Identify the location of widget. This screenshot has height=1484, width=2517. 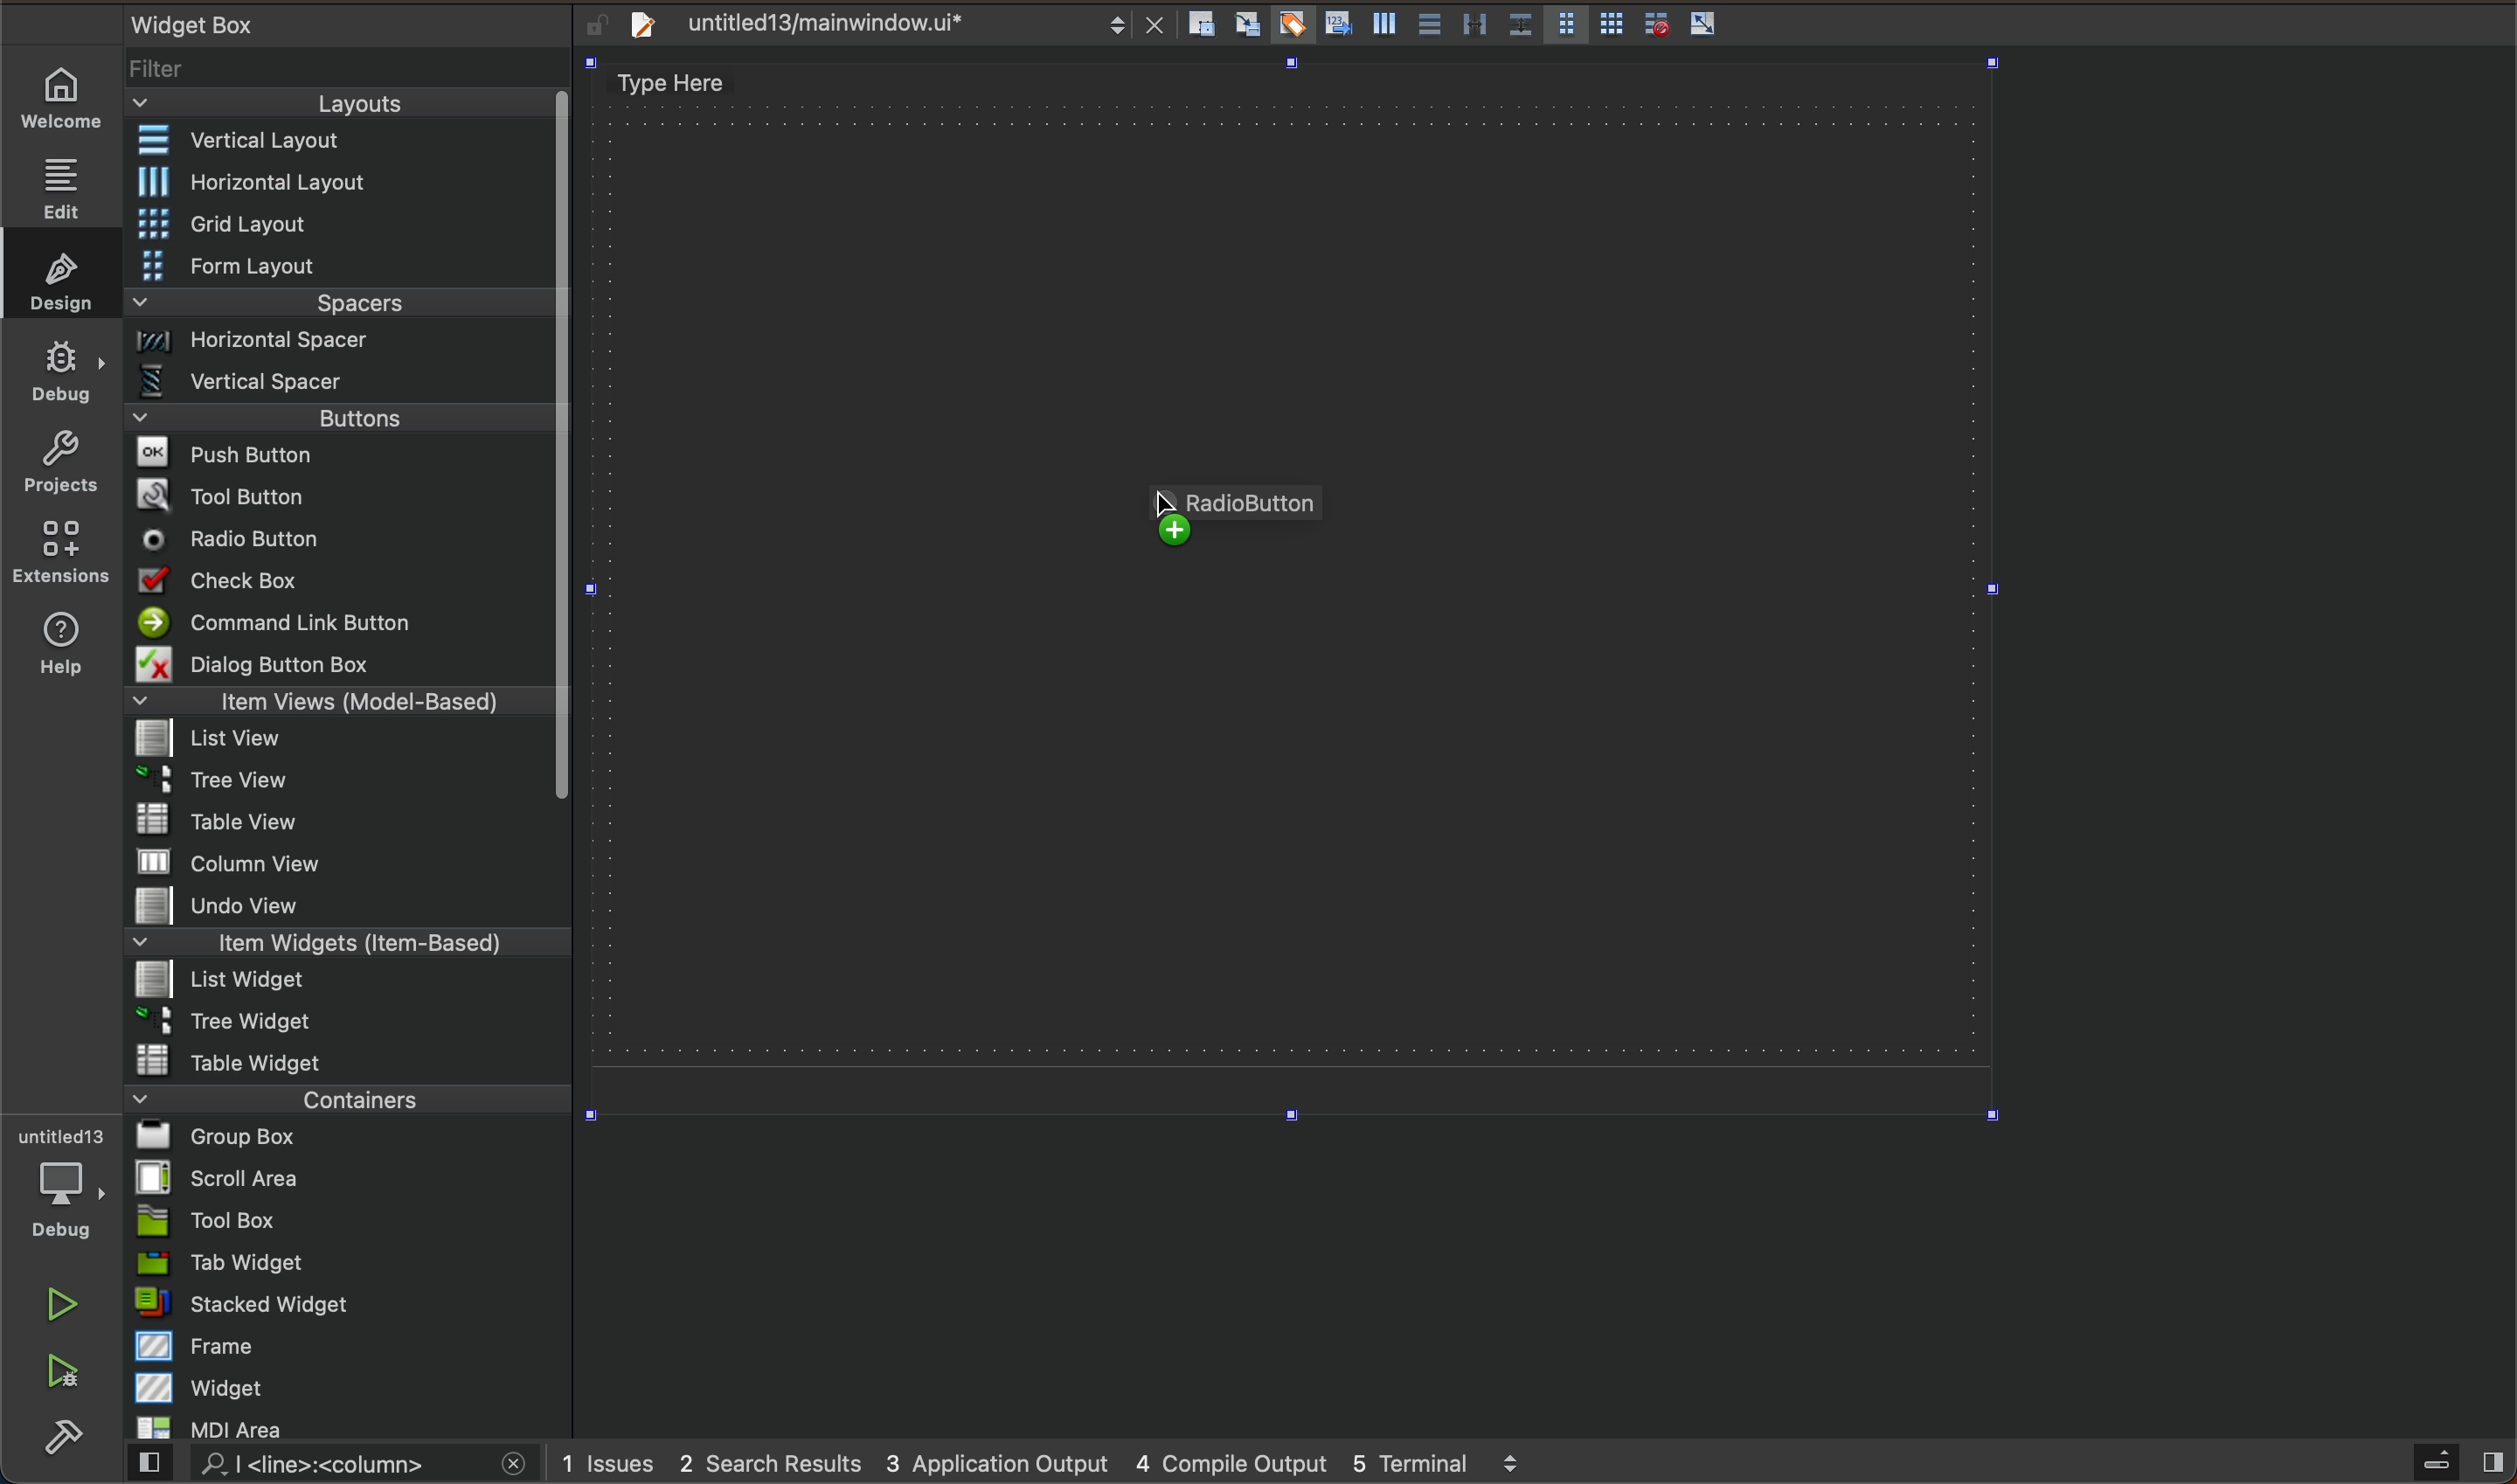
(352, 1387).